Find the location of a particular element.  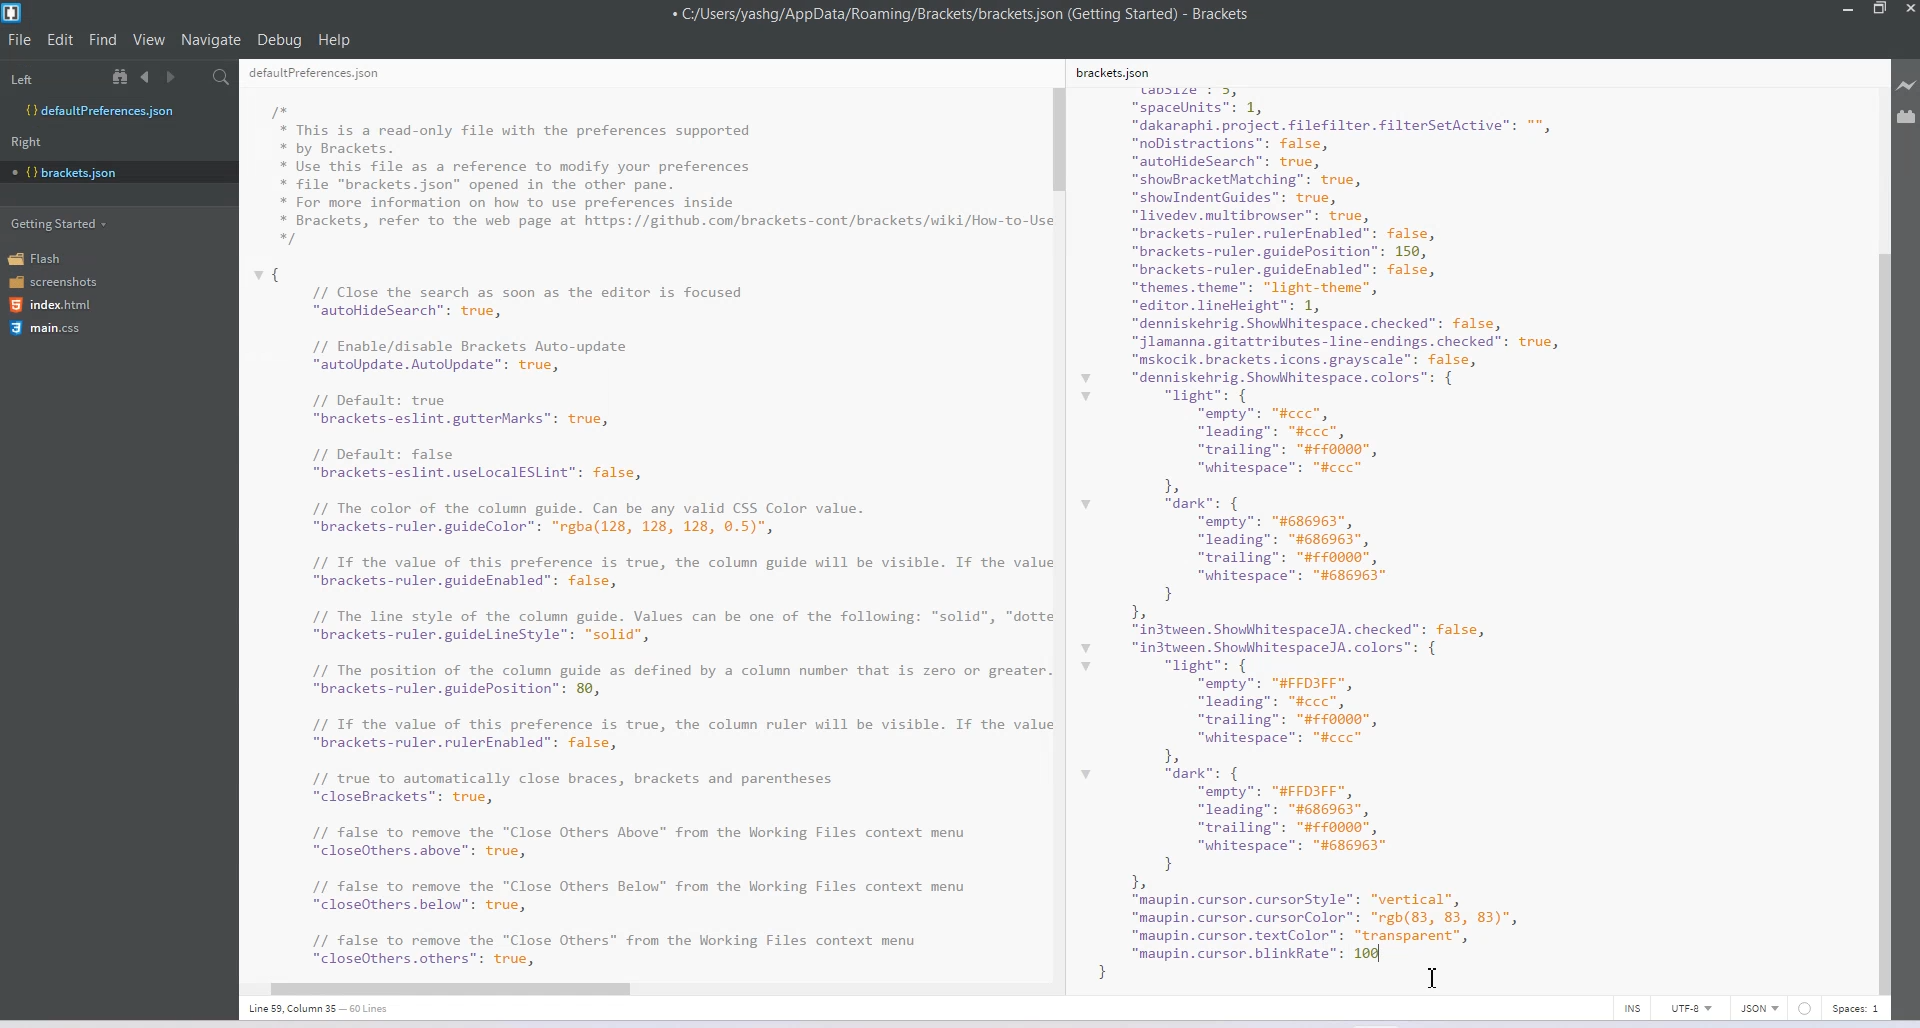

Minimize is located at coordinates (1850, 10).